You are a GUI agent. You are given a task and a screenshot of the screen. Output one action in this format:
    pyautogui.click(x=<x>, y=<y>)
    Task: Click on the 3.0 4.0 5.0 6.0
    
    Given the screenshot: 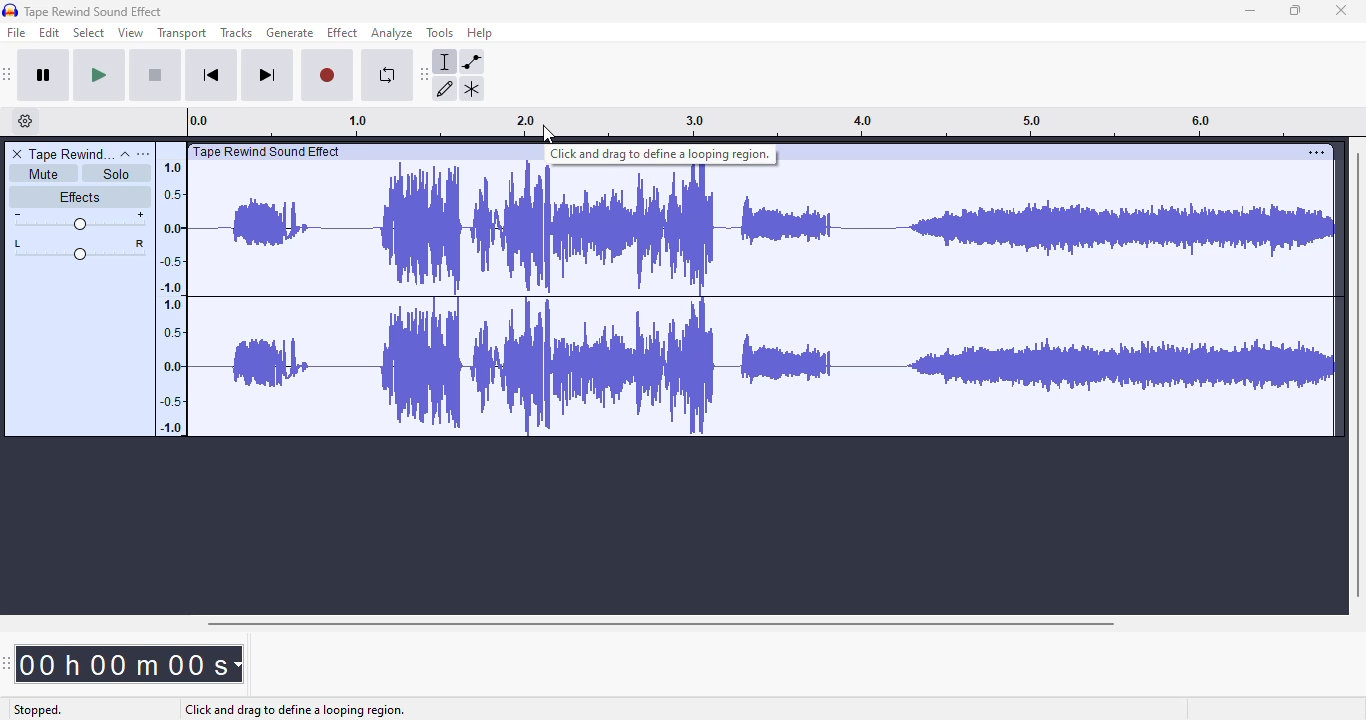 What is the action you would take?
    pyautogui.click(x=1025, y=121)
    